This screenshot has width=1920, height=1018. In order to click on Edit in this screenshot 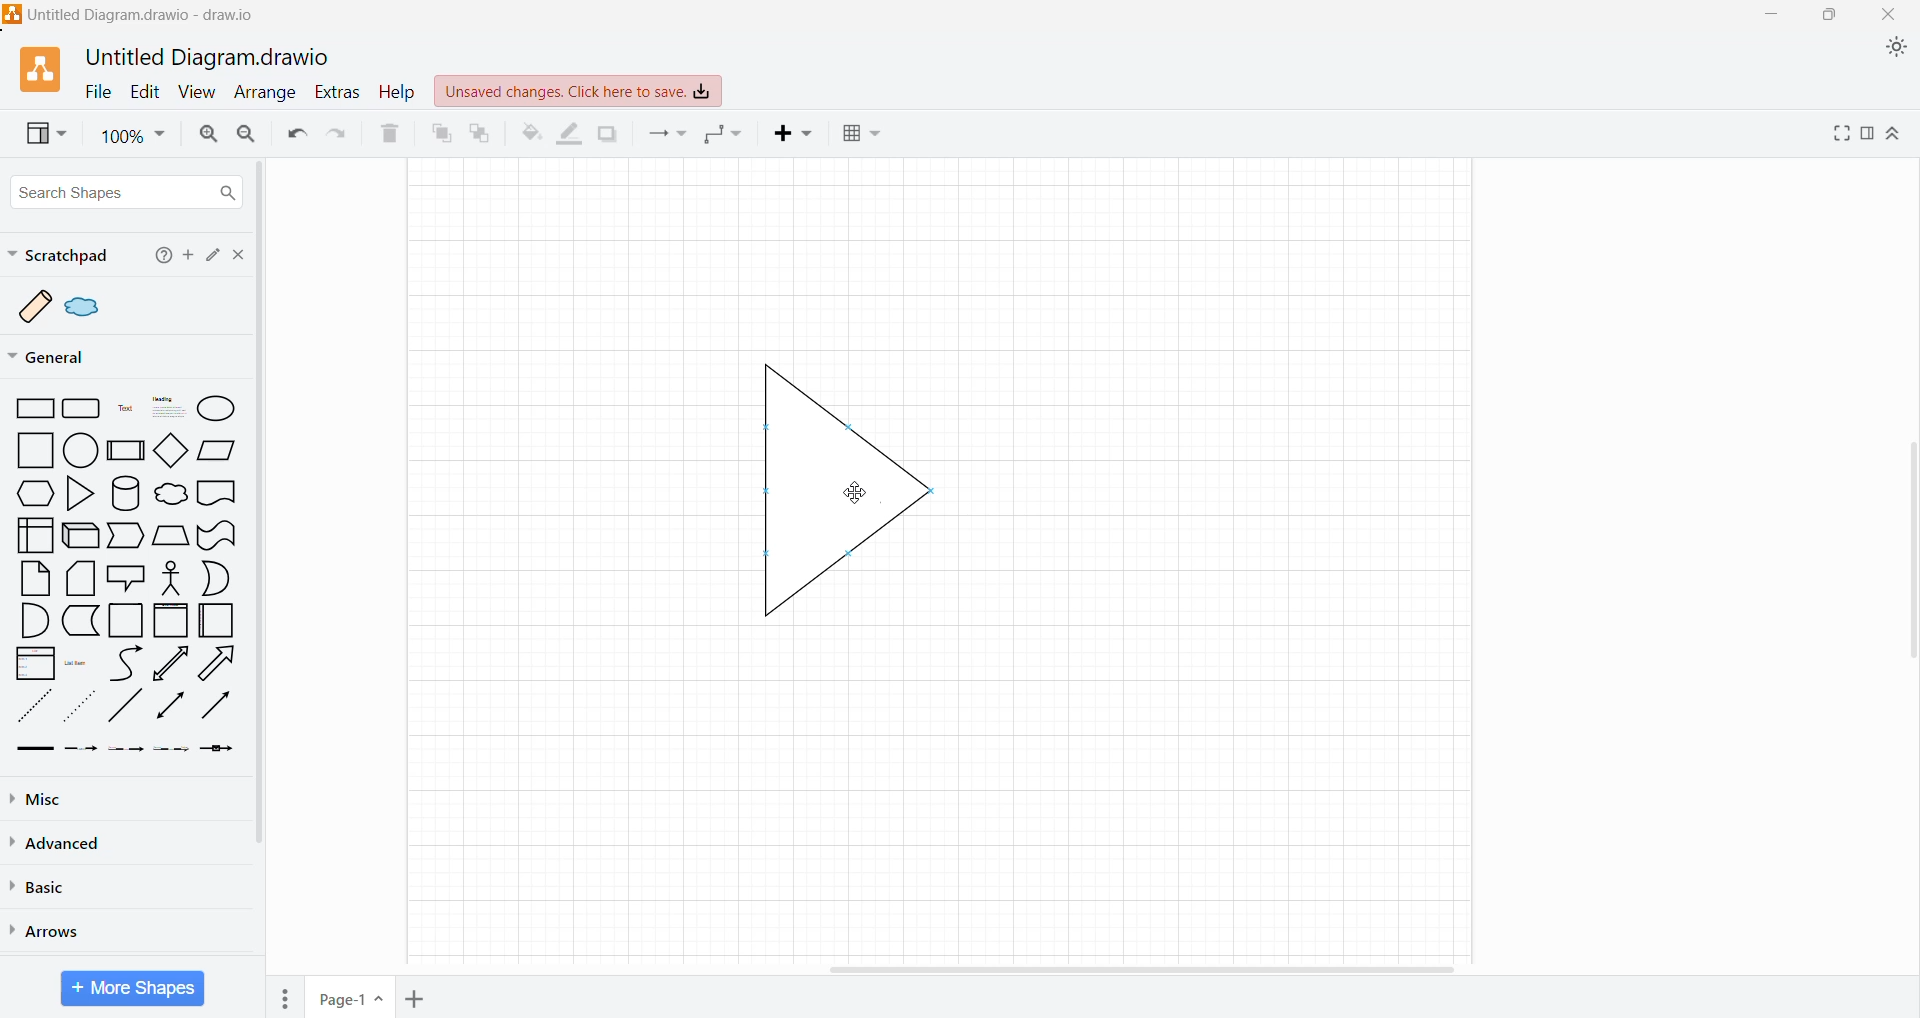, I will do `click(145, 92)`.